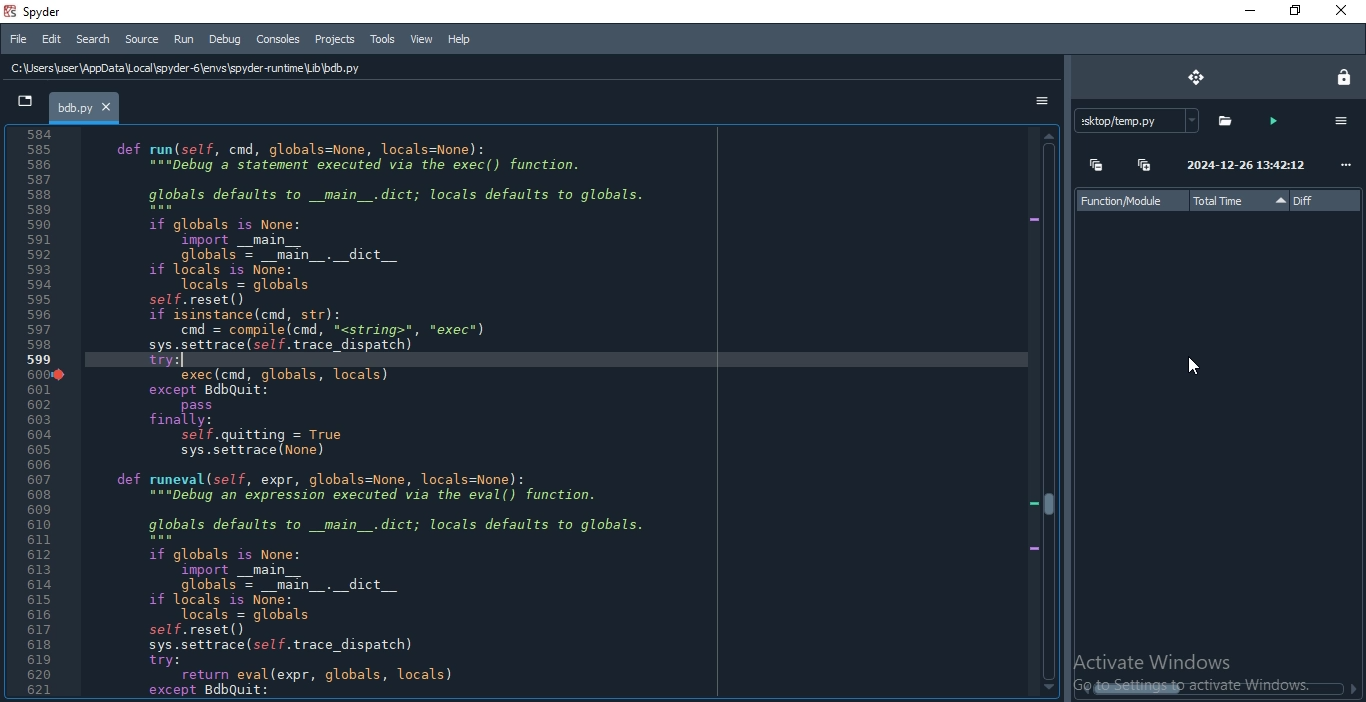 The width and height of the screenshot is (1366, 702). Describe the element at coordinates (25, 100) in the screenshot. I see `tab` at that location.